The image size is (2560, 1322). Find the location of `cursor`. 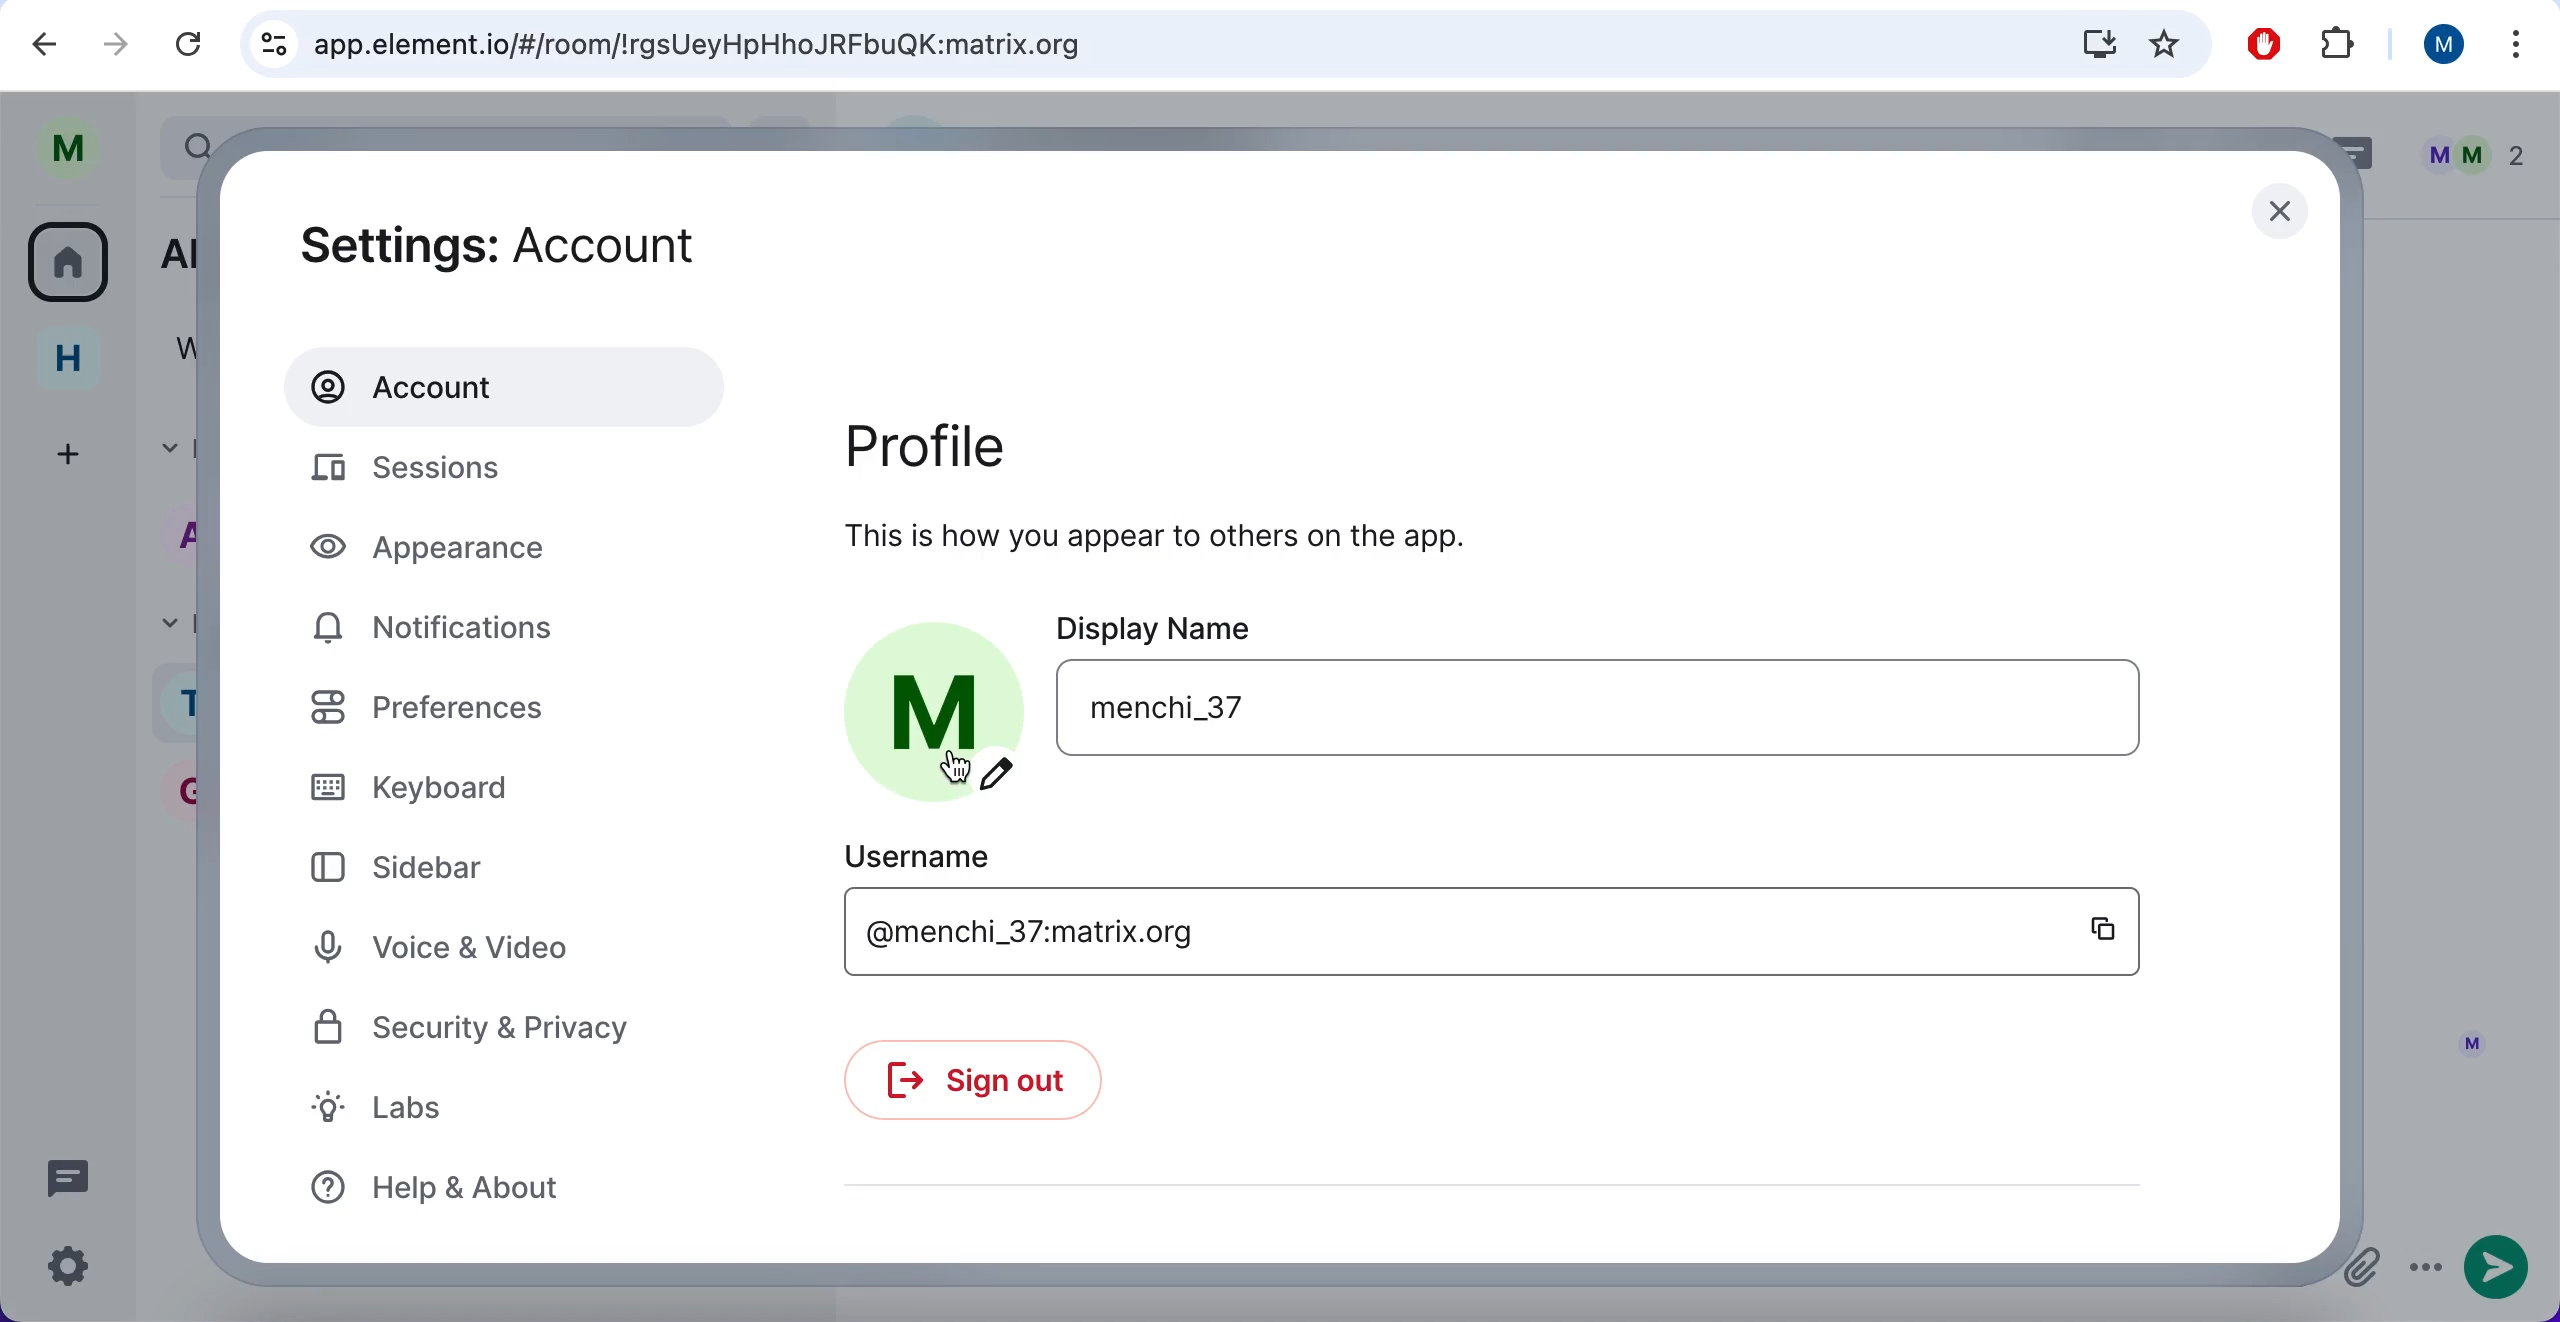

cursor is located at coordinates (956, 767).